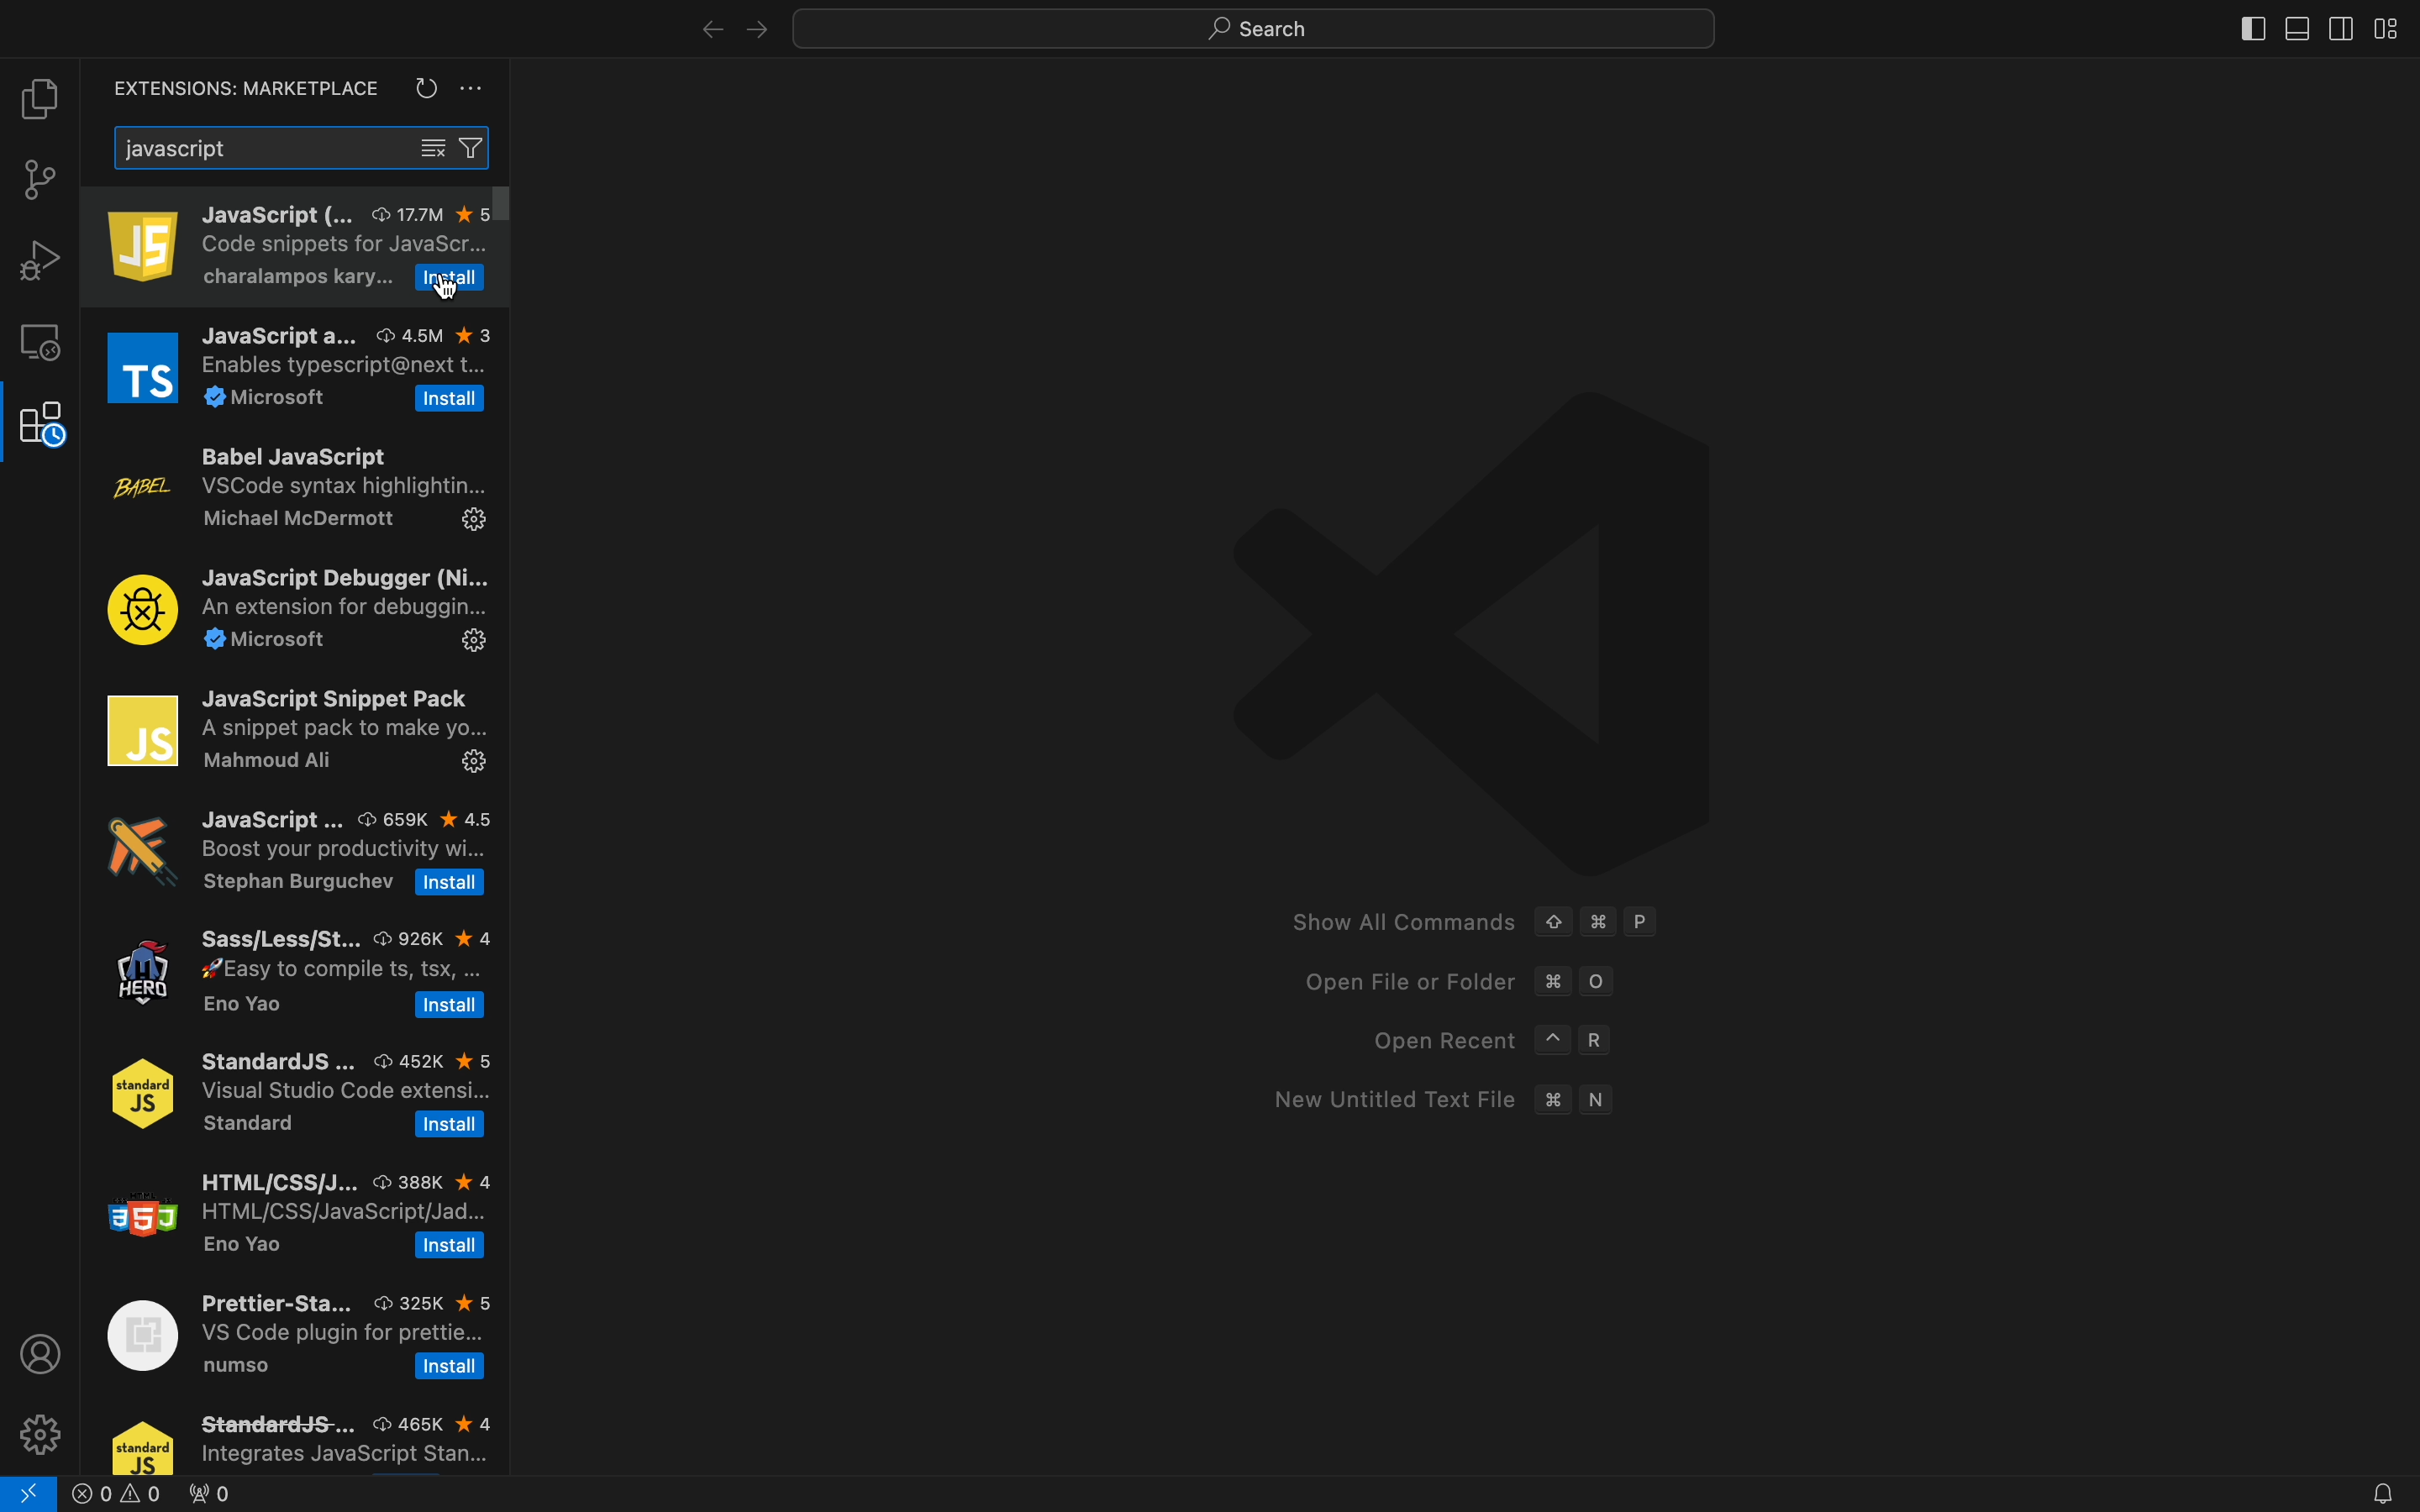  I want to click on show all commands, so click(1490, 925).